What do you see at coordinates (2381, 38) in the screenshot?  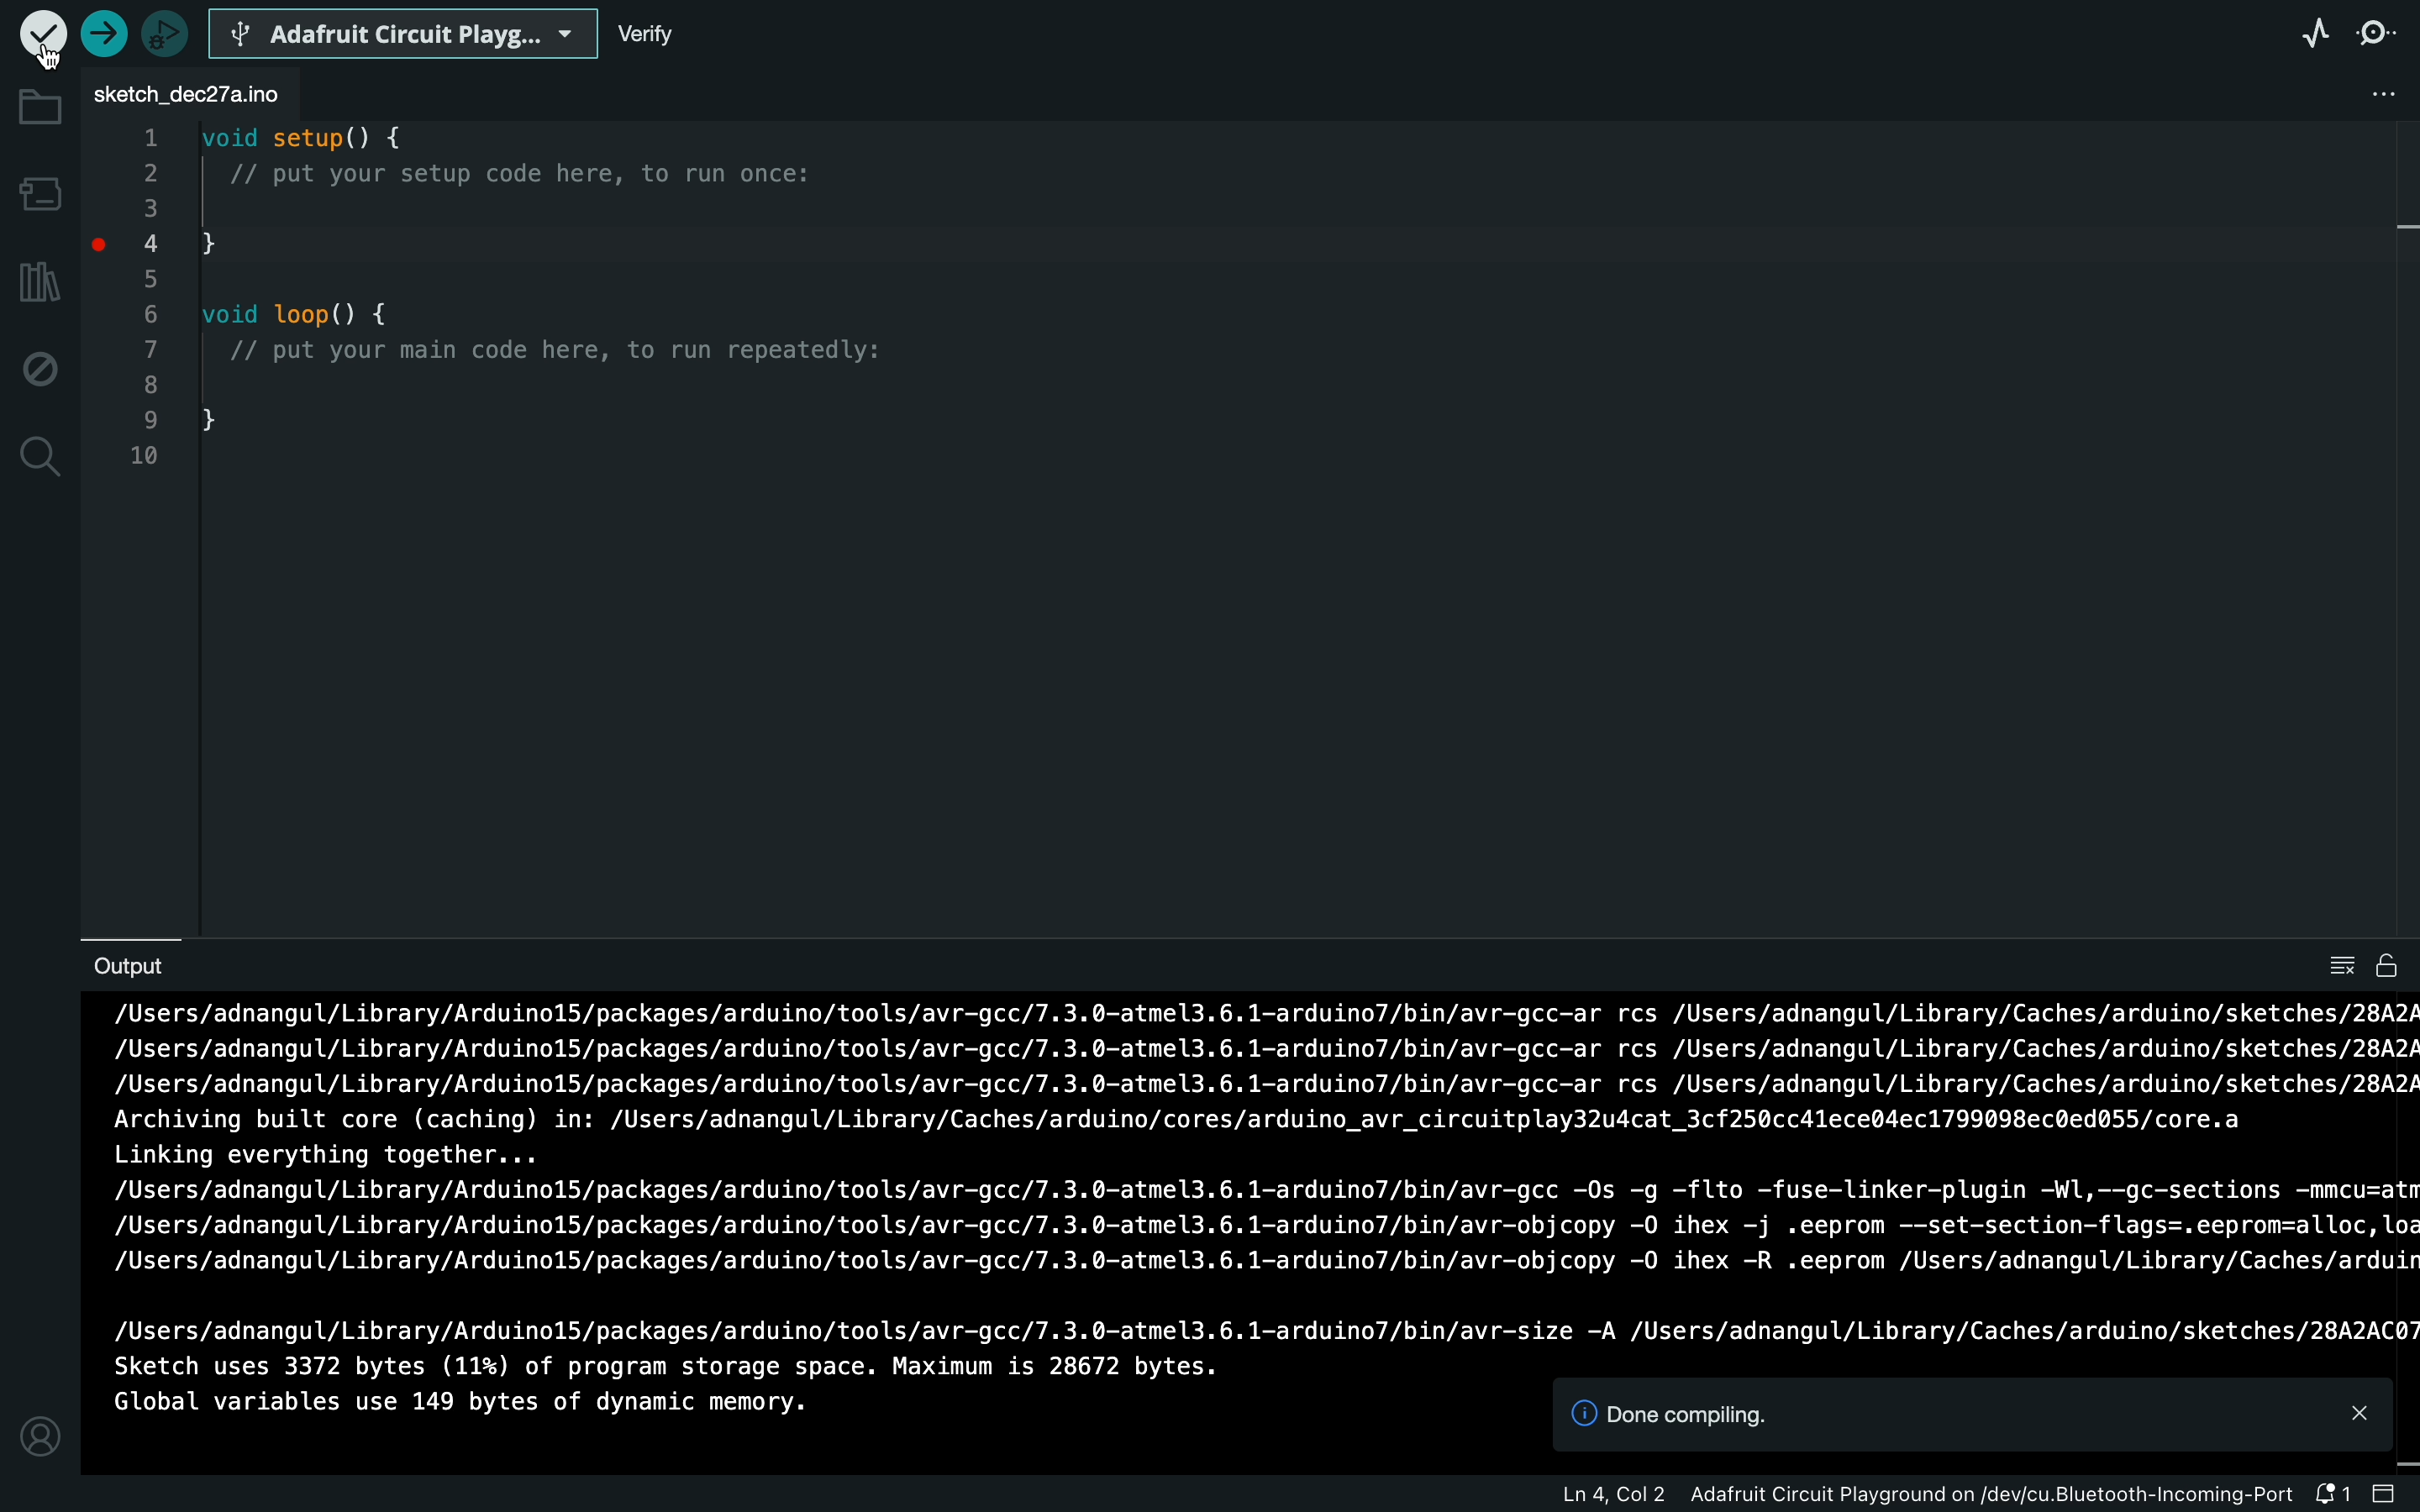 I see `serial monitor` at bounding box center [2381, 38].